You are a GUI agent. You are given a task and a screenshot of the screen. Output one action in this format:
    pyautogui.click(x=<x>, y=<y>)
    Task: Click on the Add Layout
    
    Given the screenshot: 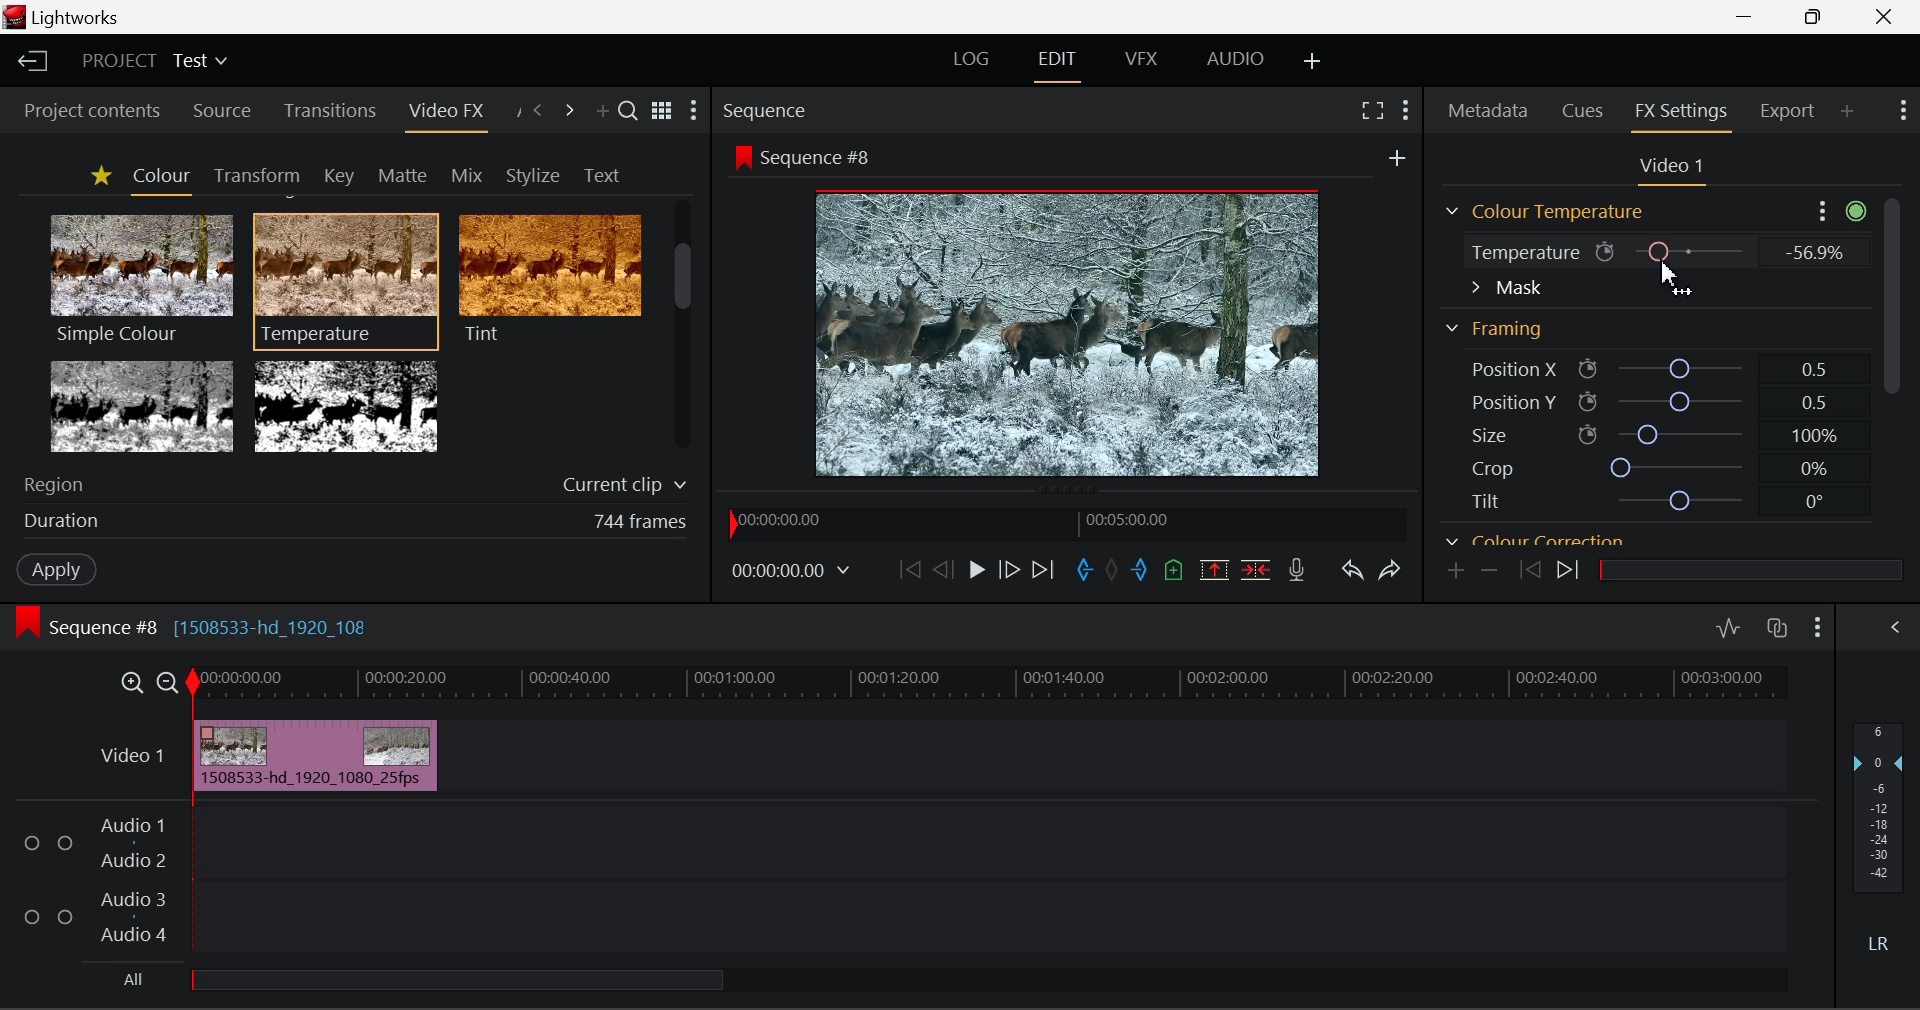 What is the action you would take?
    pyautogui.click(x=1312, y=61)
    